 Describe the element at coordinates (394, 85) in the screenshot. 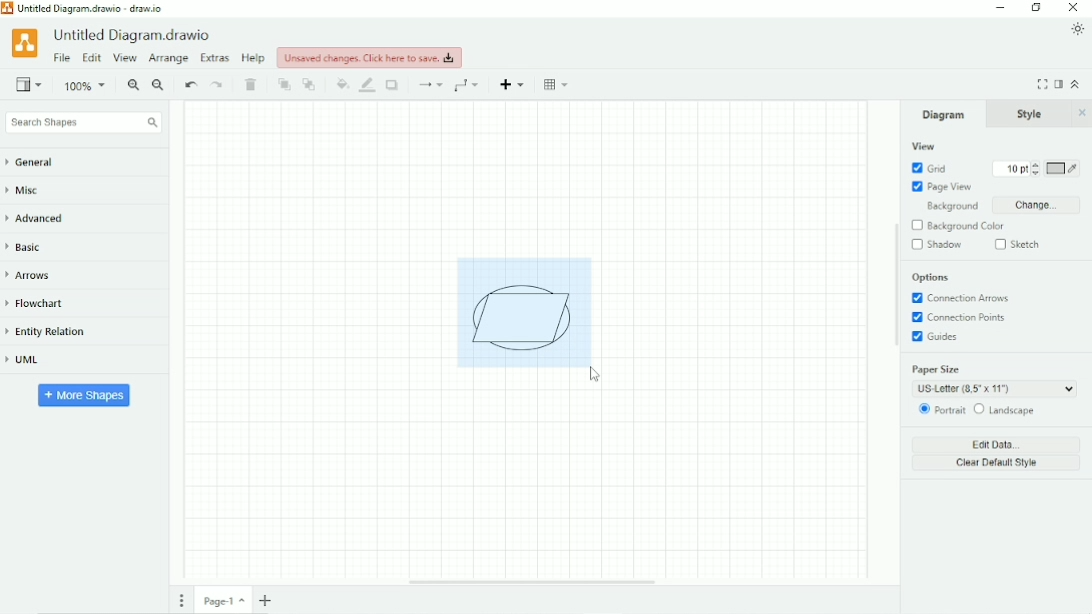

I see `Shadow` at that location.